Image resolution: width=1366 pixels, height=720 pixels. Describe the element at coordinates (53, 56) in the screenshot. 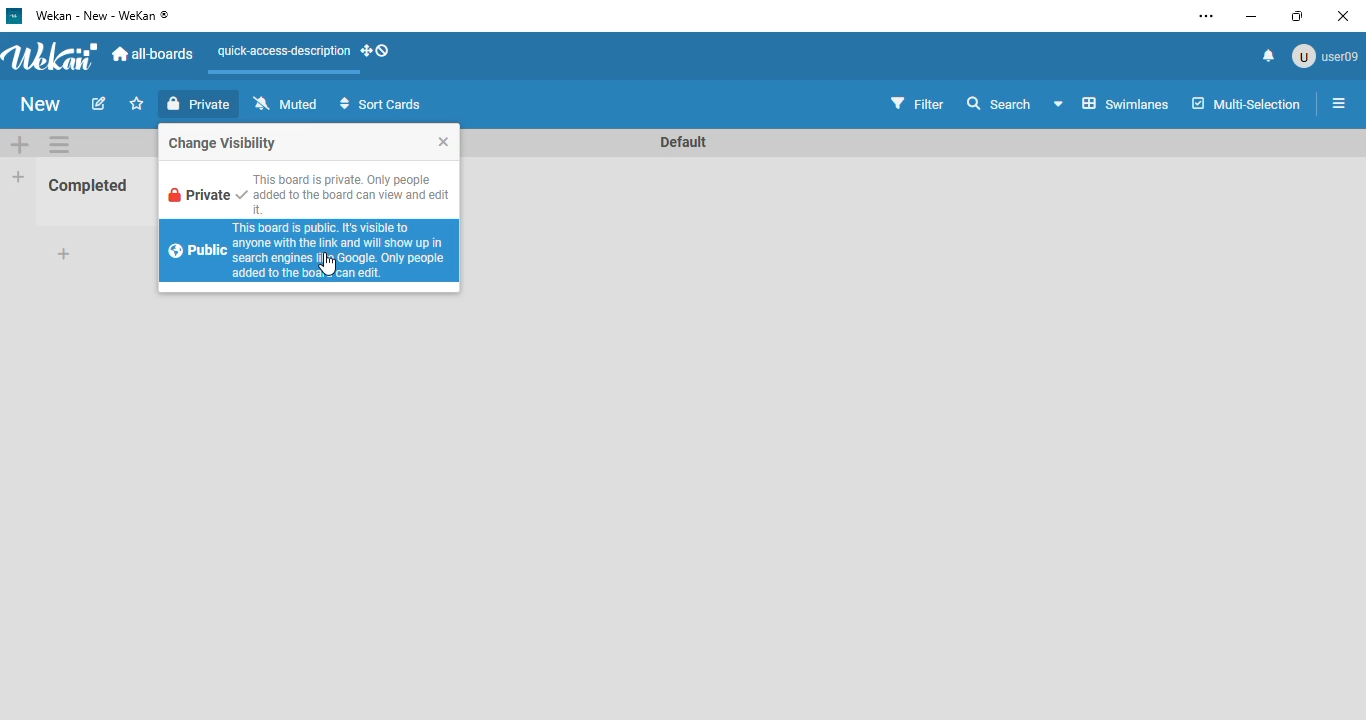

I see `wekan` at that location.